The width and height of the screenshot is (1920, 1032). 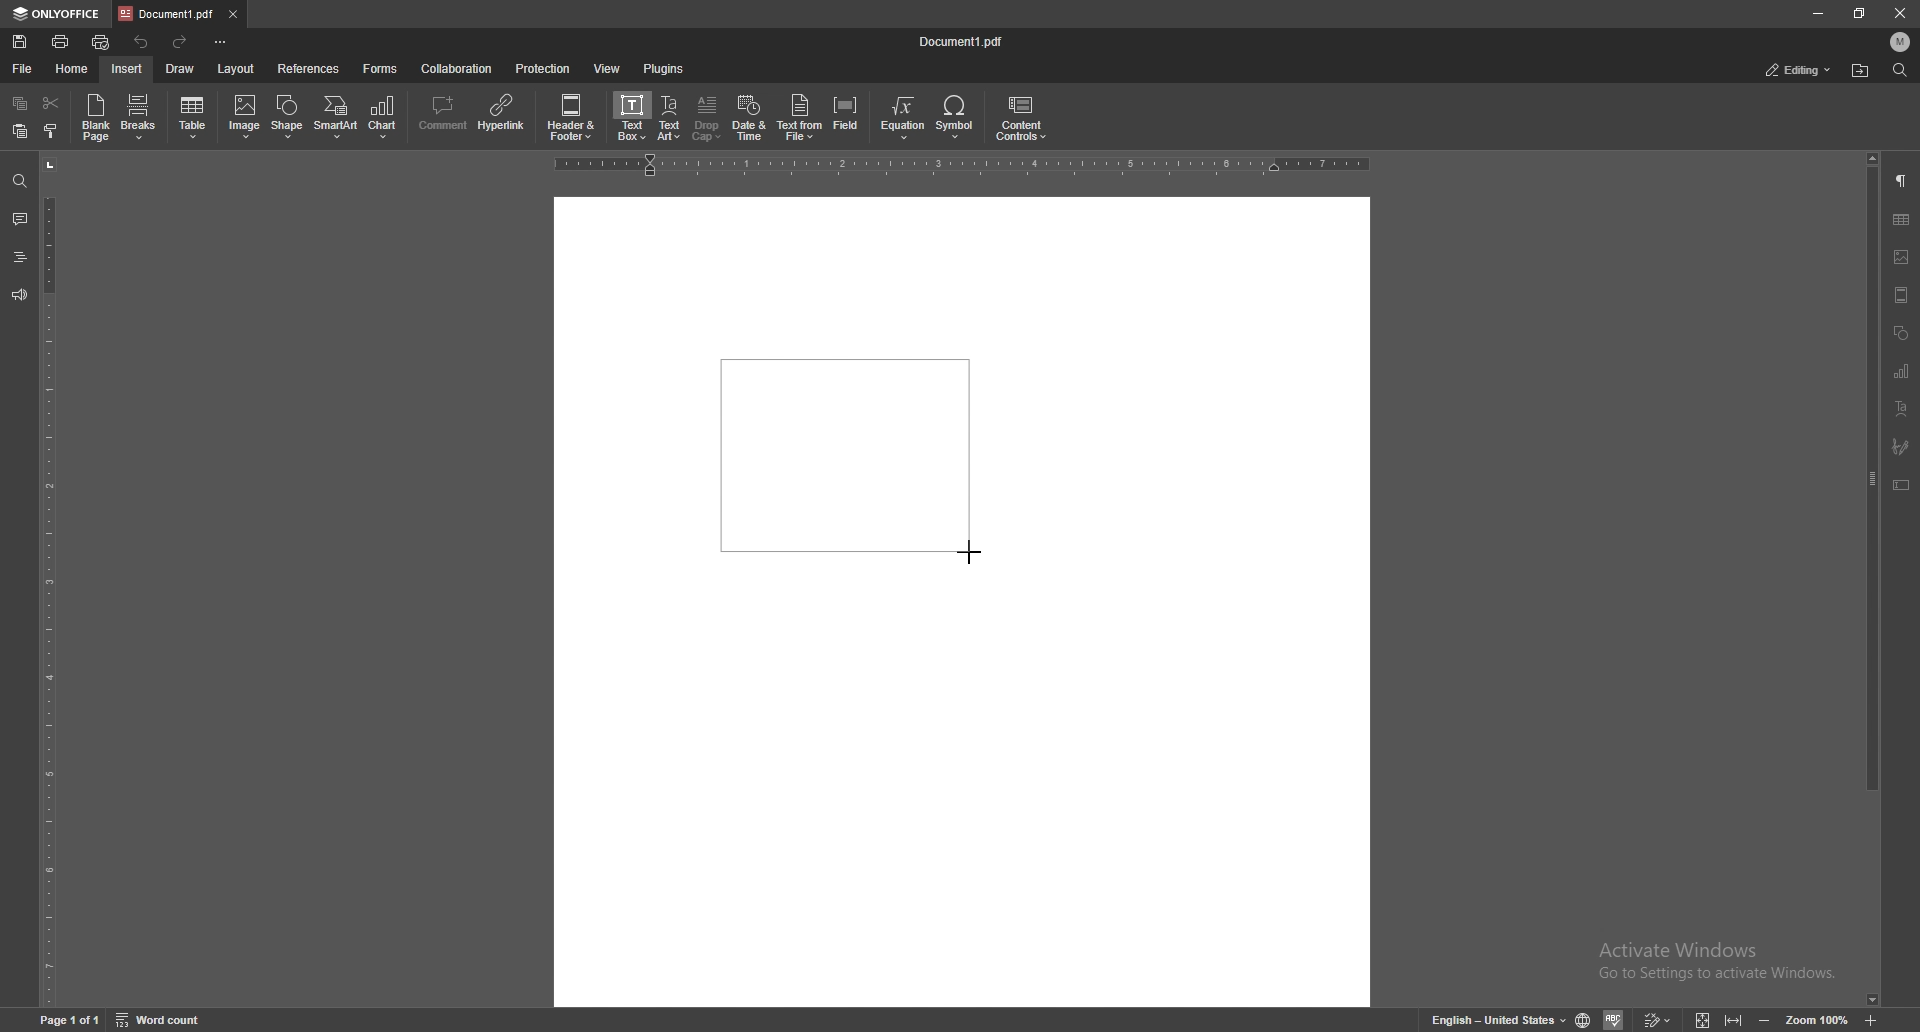 What do you see at coordinates (575, 116) in the screenshot?
I see `header and footer` at bounding box center [575, 116].